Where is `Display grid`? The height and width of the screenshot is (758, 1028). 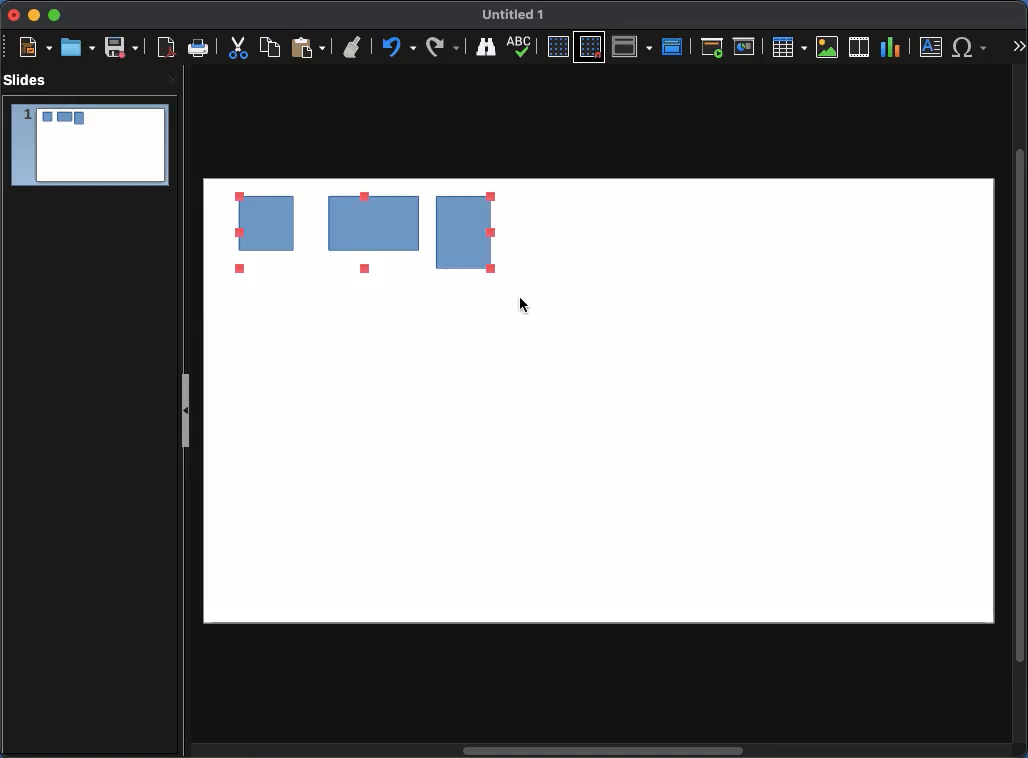
Display grid is located at coordinates (557, 47).